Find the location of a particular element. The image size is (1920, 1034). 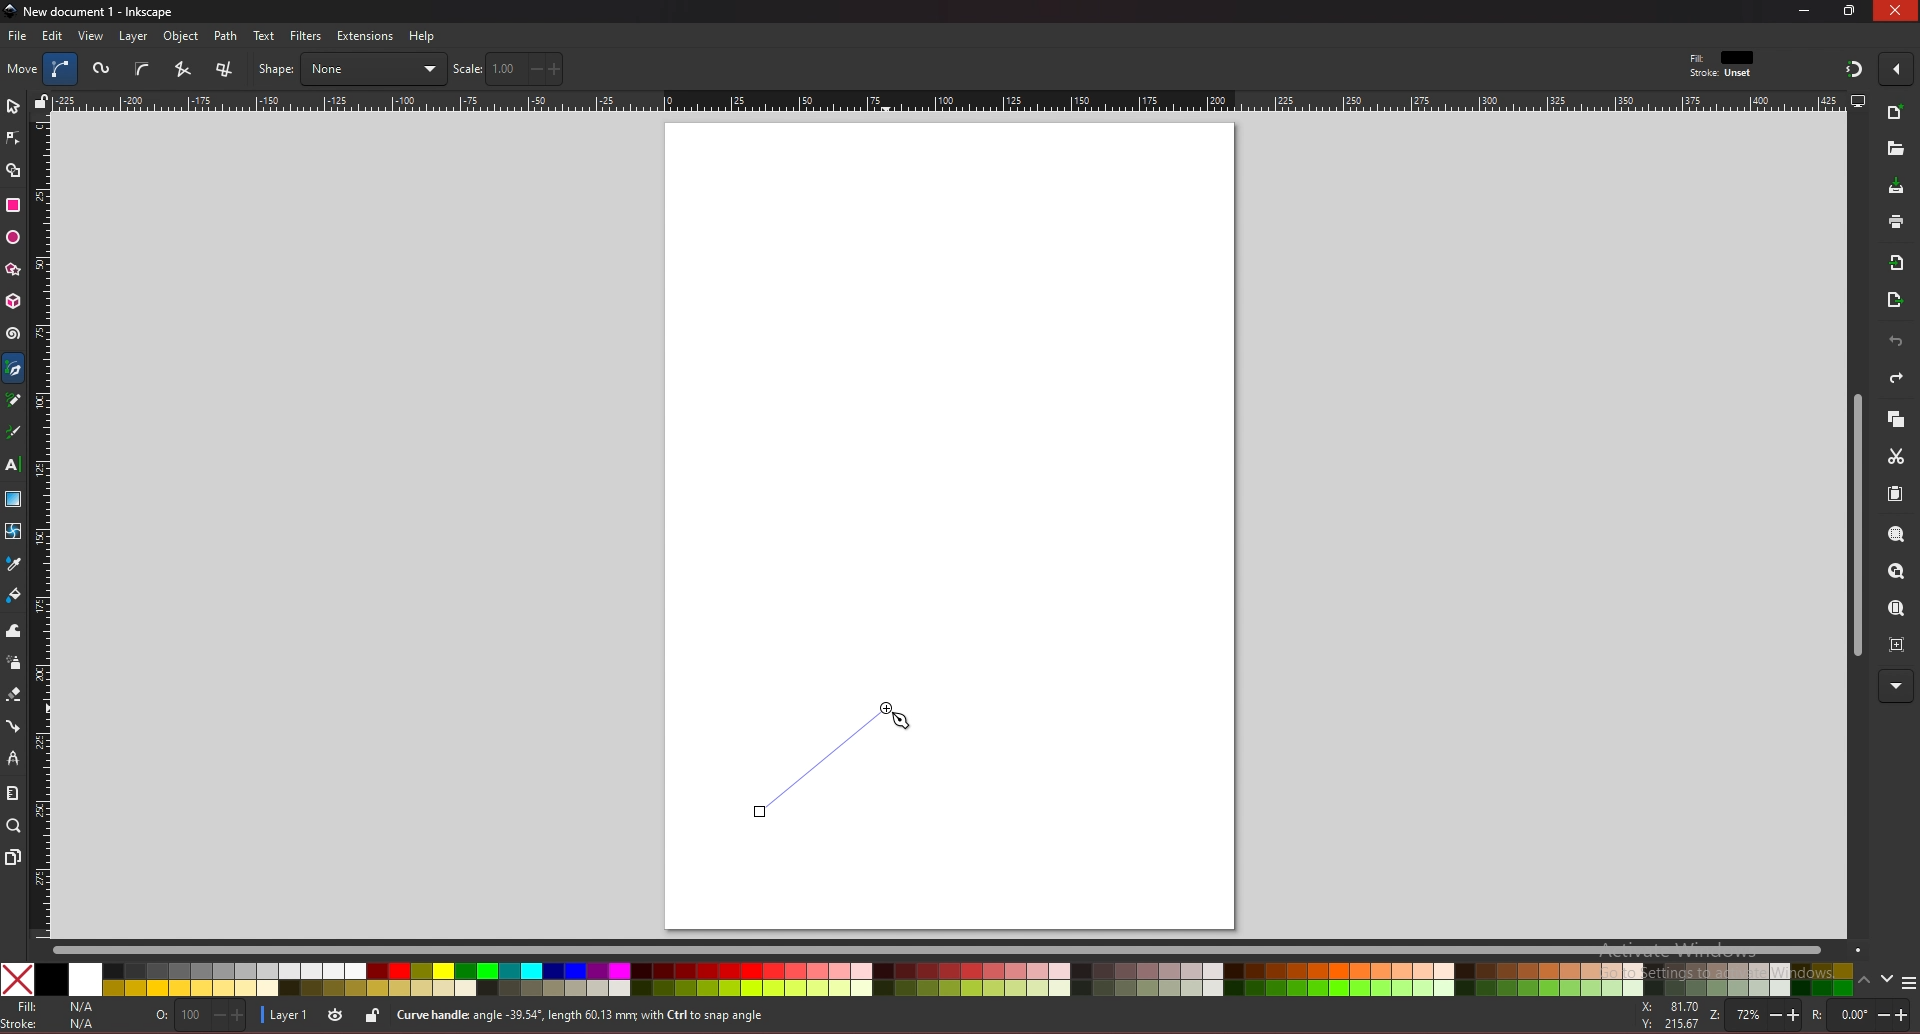

move is located at coordinates (23, 68).